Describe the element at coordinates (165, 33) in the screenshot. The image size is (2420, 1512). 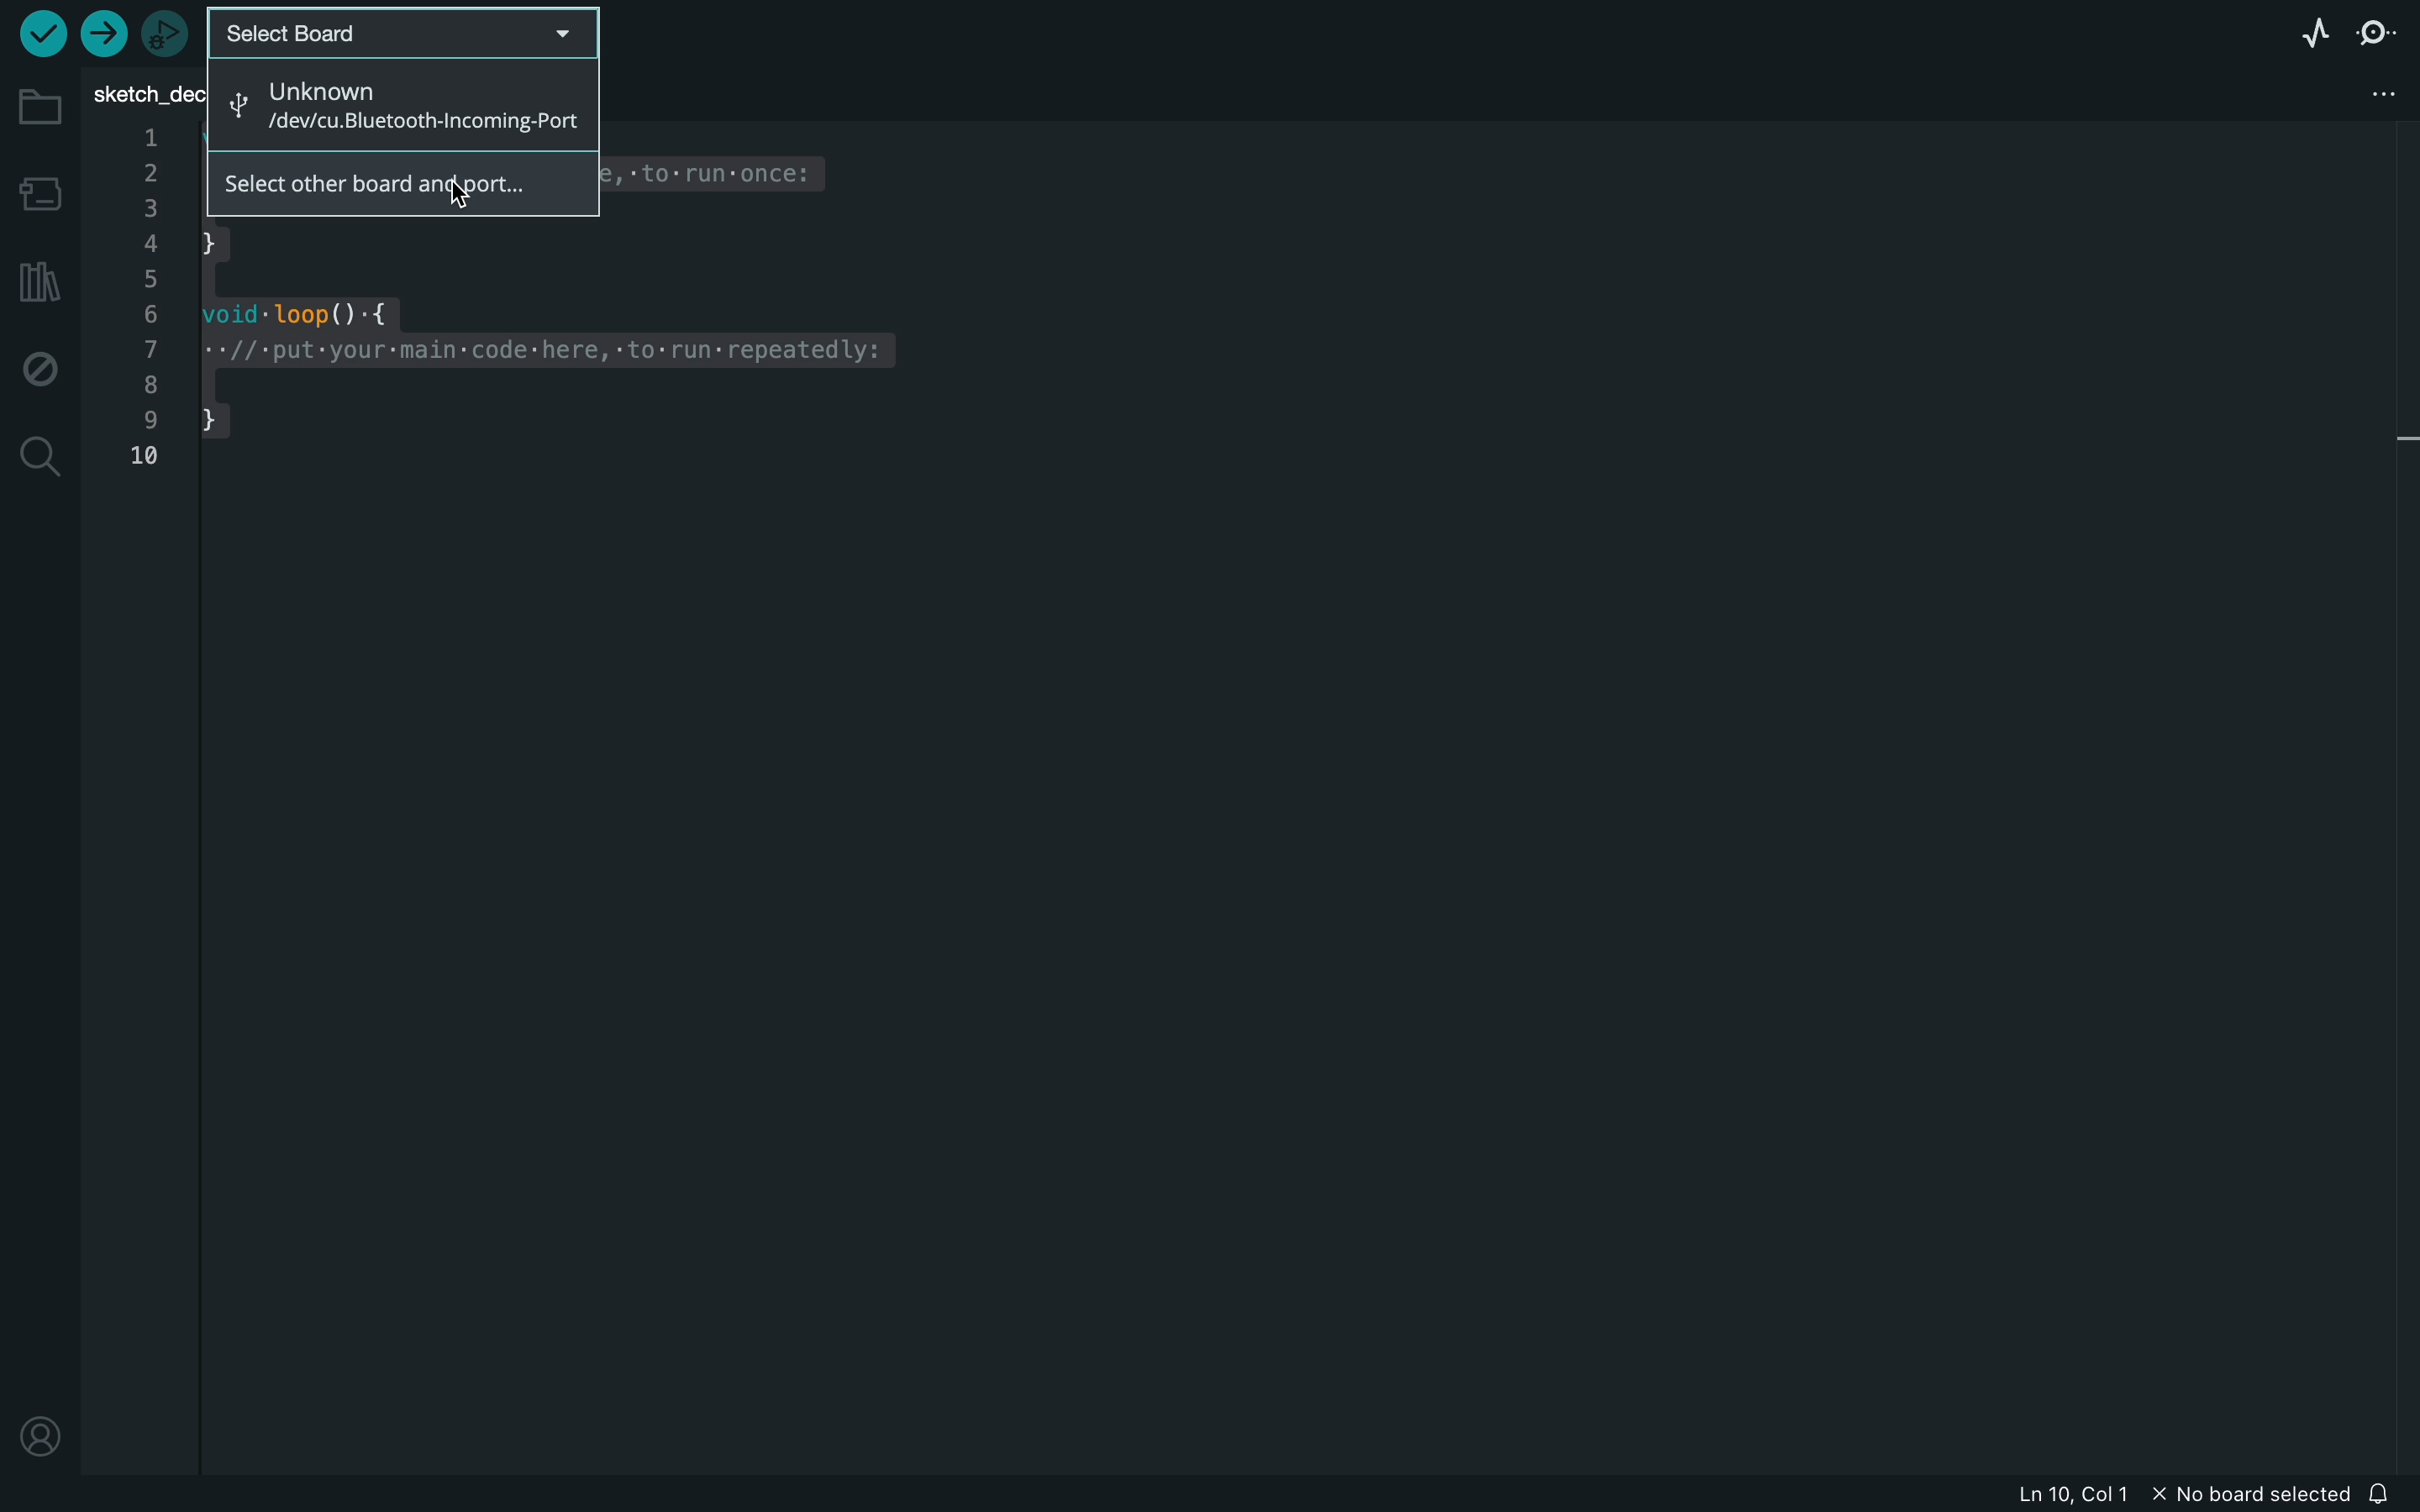
I see `debugger` at that location.